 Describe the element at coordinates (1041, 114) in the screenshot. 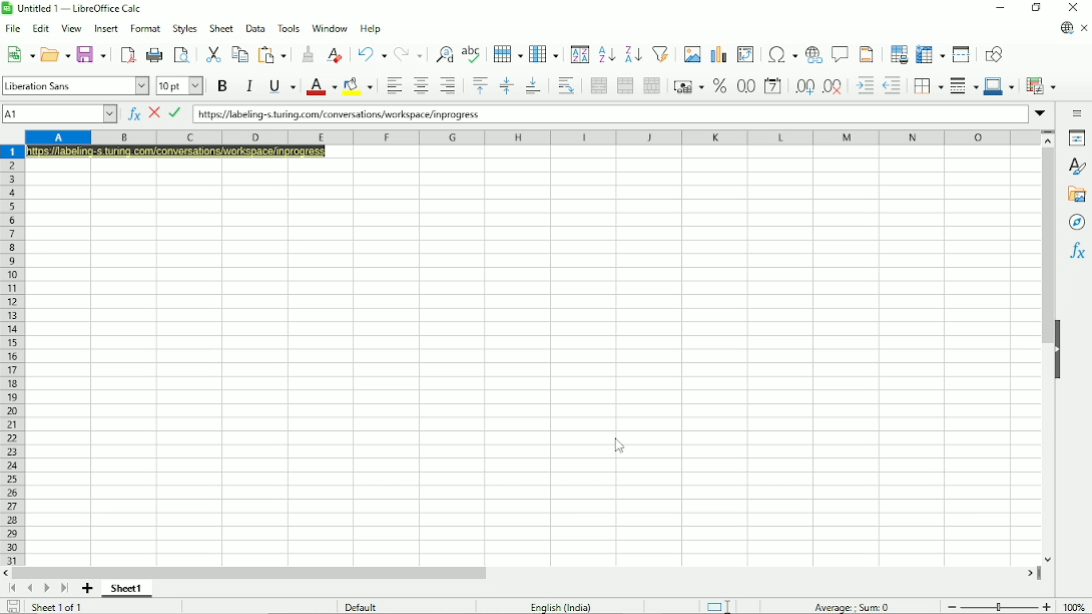

I see `Expand formula bar` at that location.